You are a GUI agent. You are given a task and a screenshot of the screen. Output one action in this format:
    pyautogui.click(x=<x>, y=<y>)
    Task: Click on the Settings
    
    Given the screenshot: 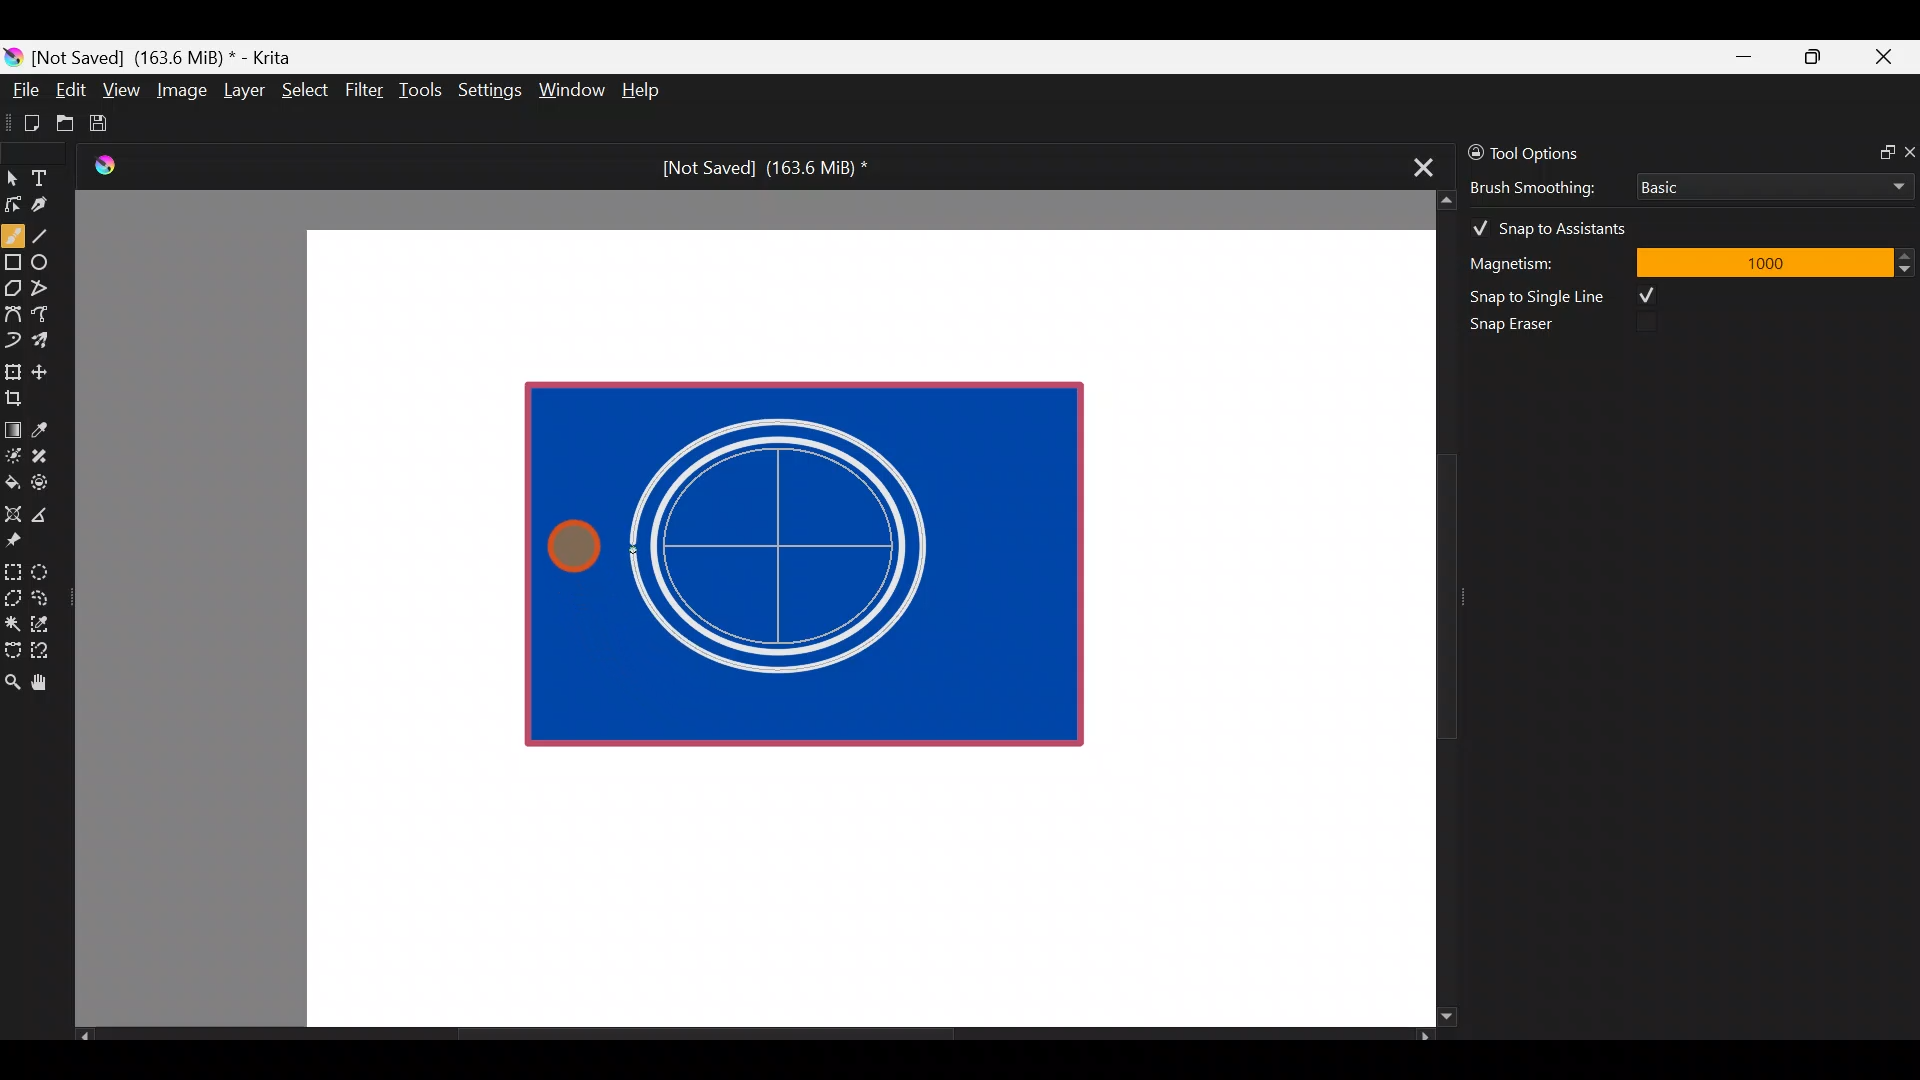 What is the action you would take?
    pyautogui.click(x=492, y=94)
    